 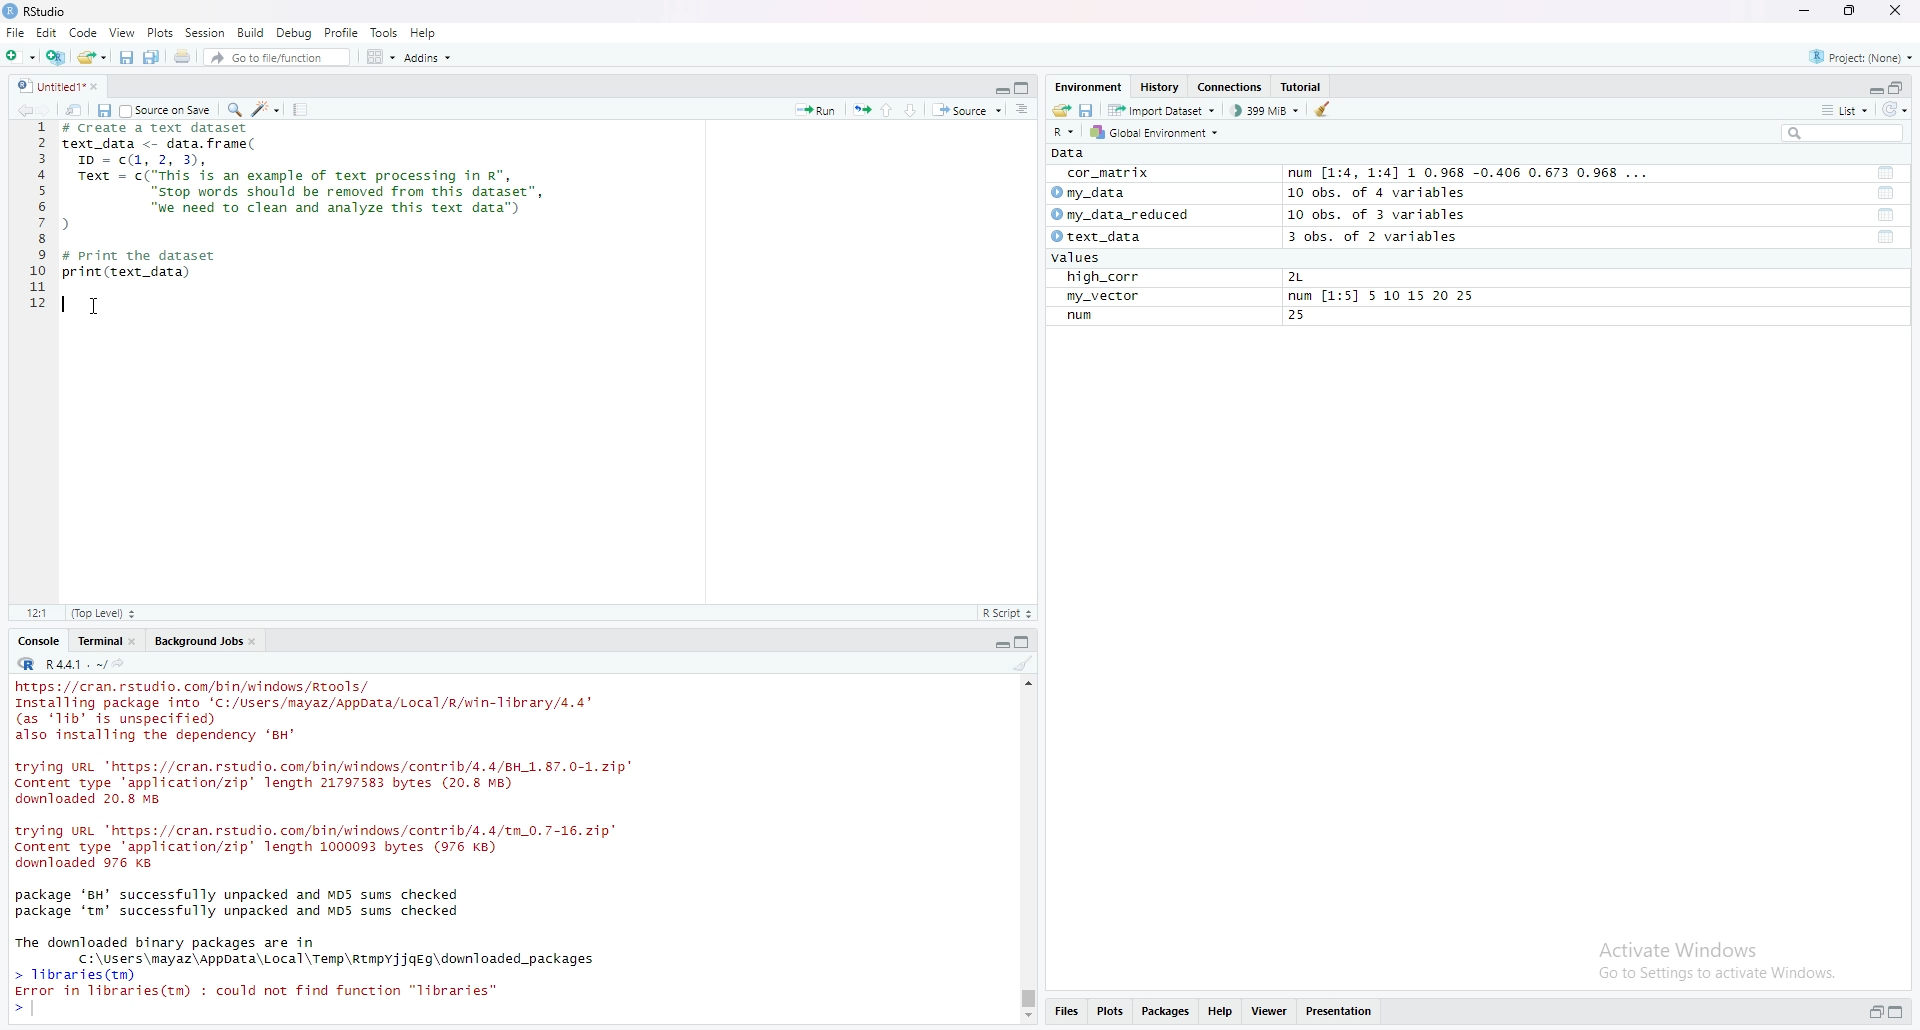 I want to click on debug, so click(x=295, y=33).